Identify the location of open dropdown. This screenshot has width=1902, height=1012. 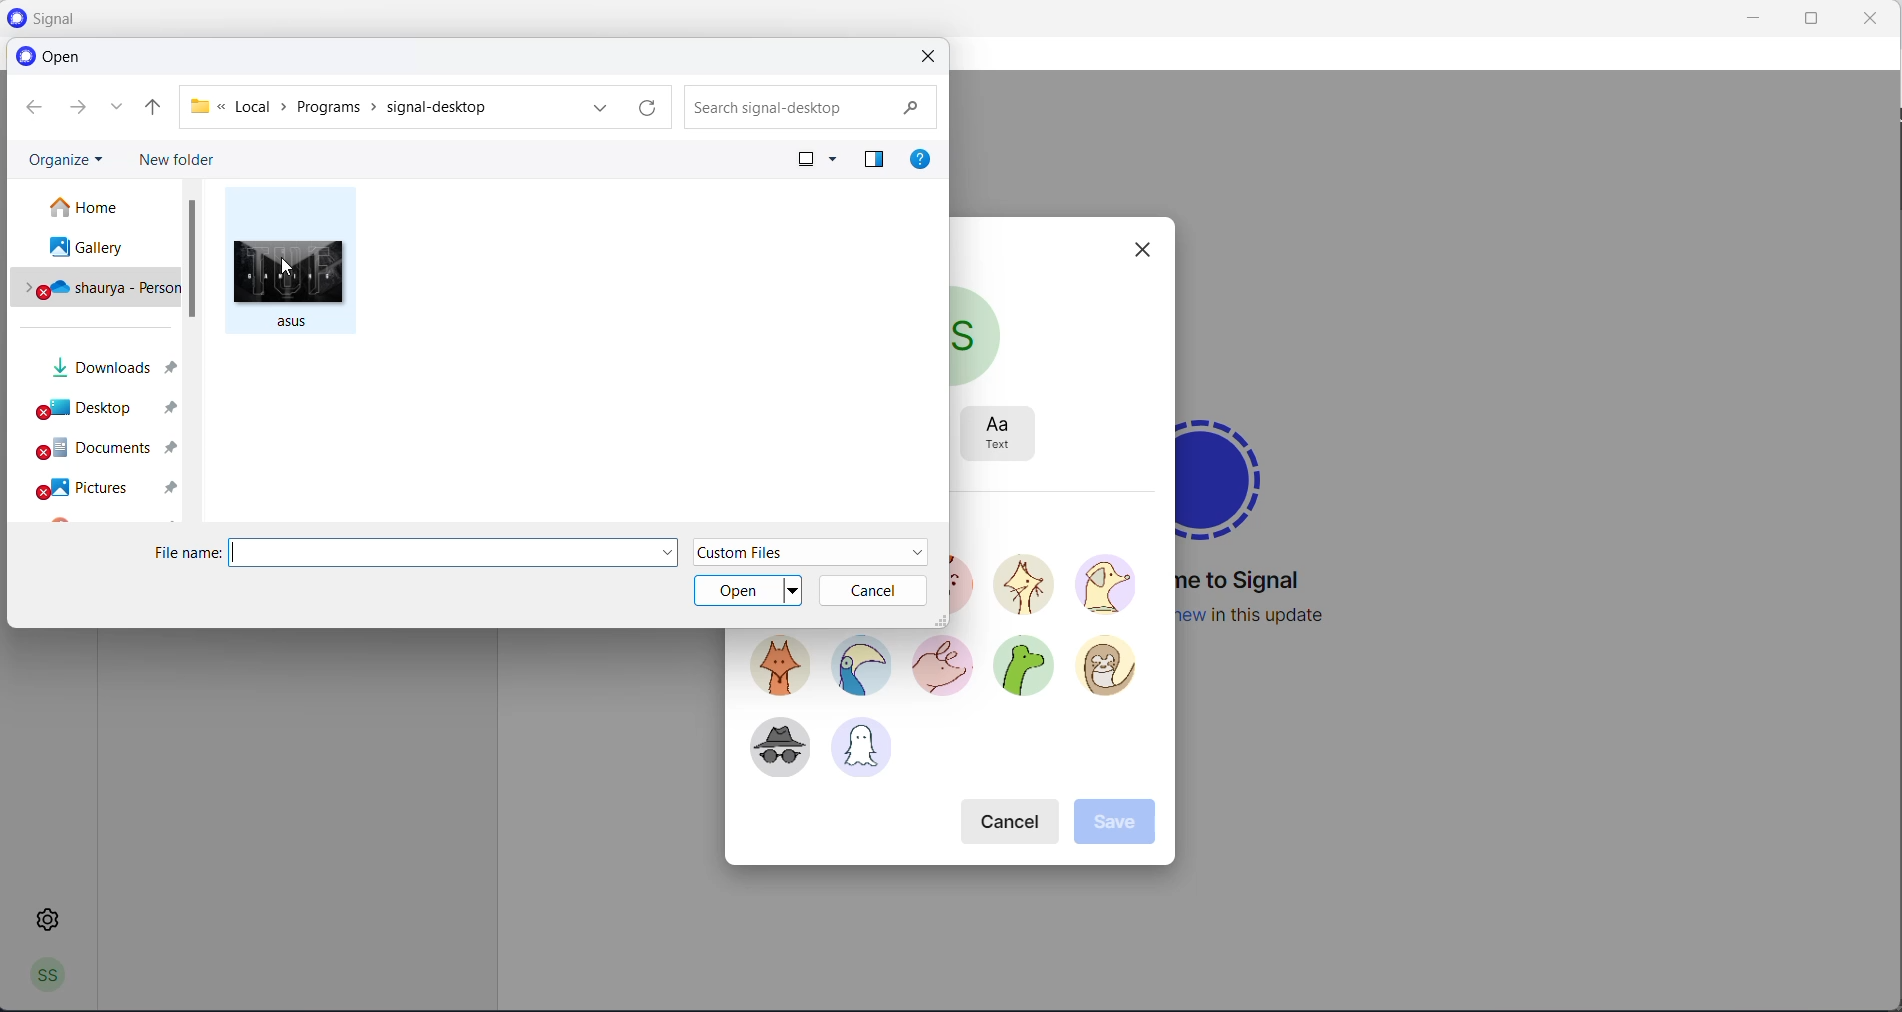
(794, 593).